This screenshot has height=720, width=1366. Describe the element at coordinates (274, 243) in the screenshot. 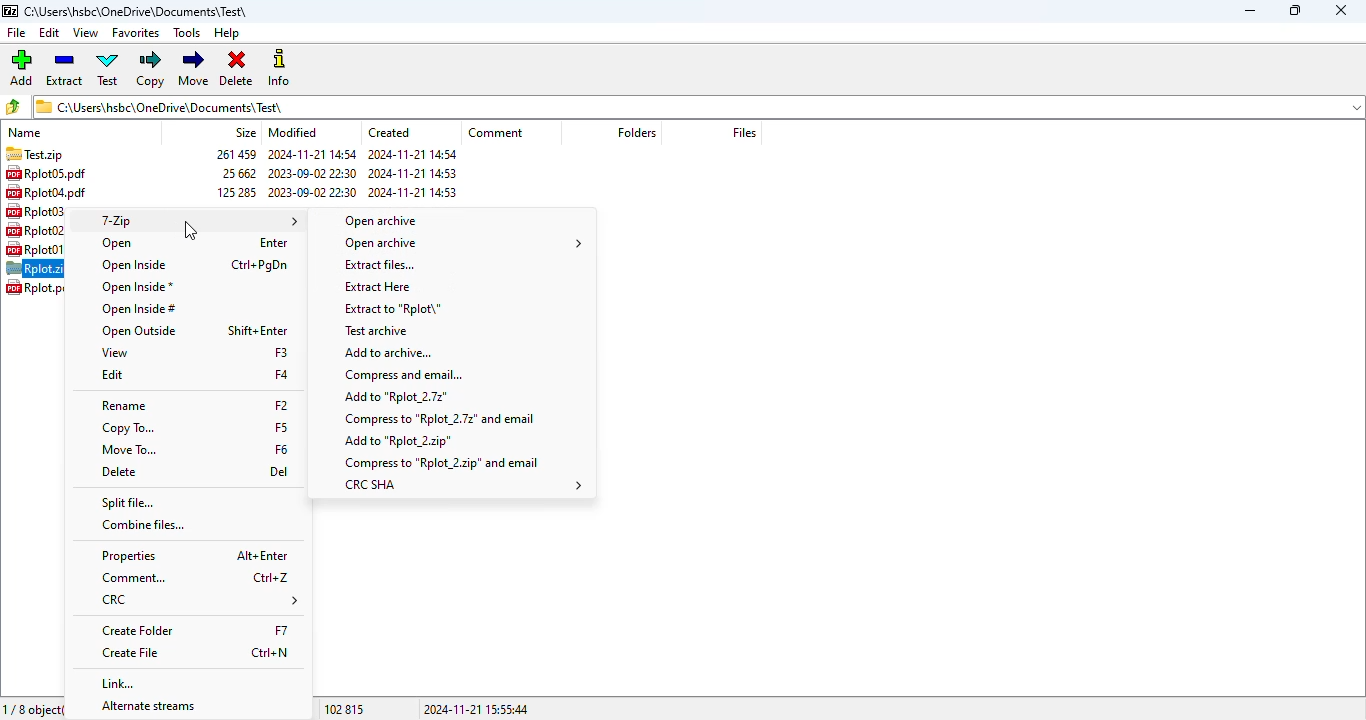

I see `shortcut for open` at that location.